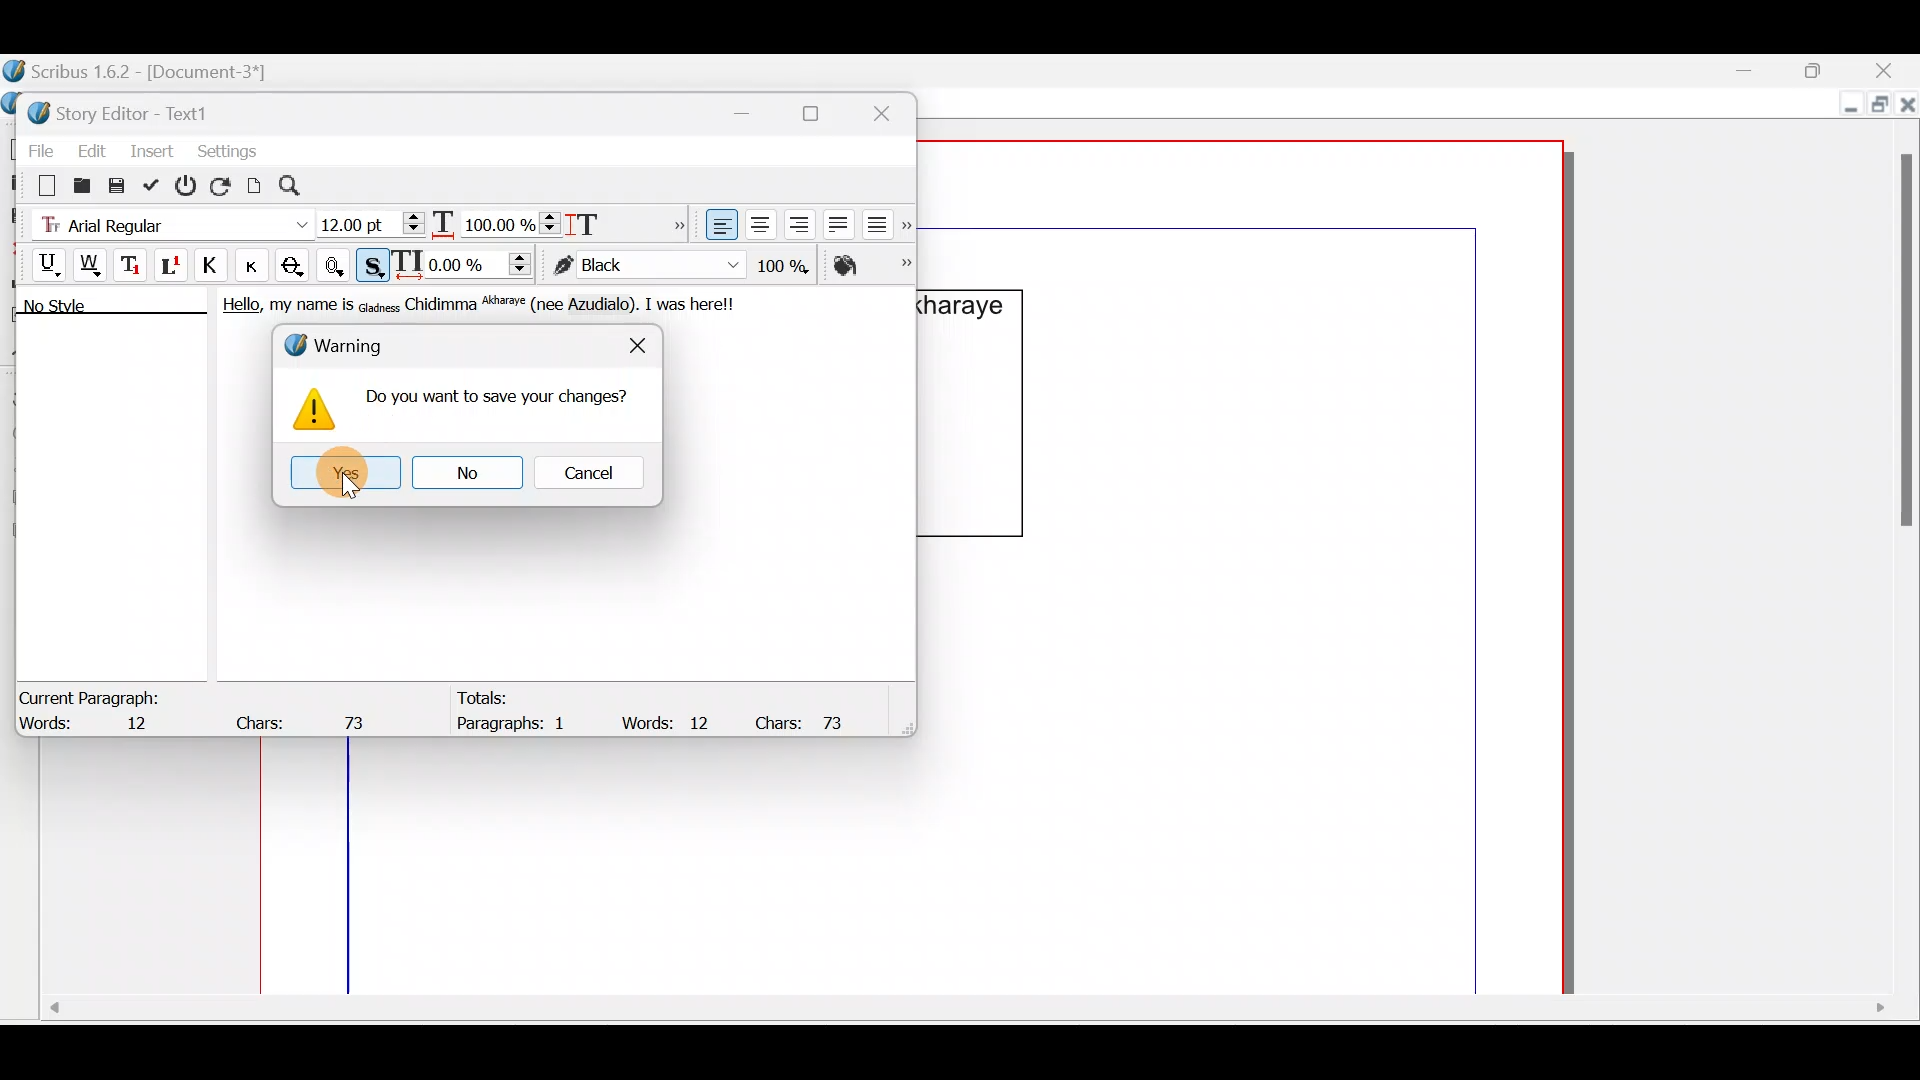  Describe the element at coordinates (442, 305) in the screenshot. I see `Chidimma` at that location.